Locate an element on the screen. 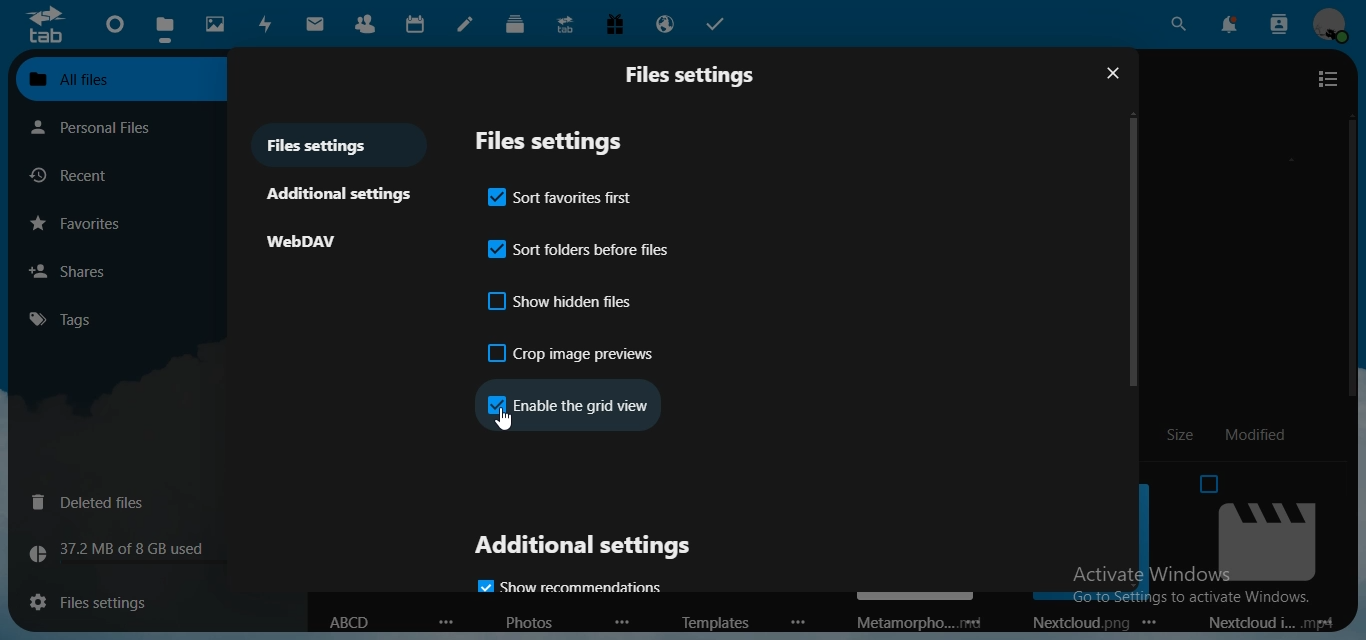  calendar is located at coordinates (415, 23).